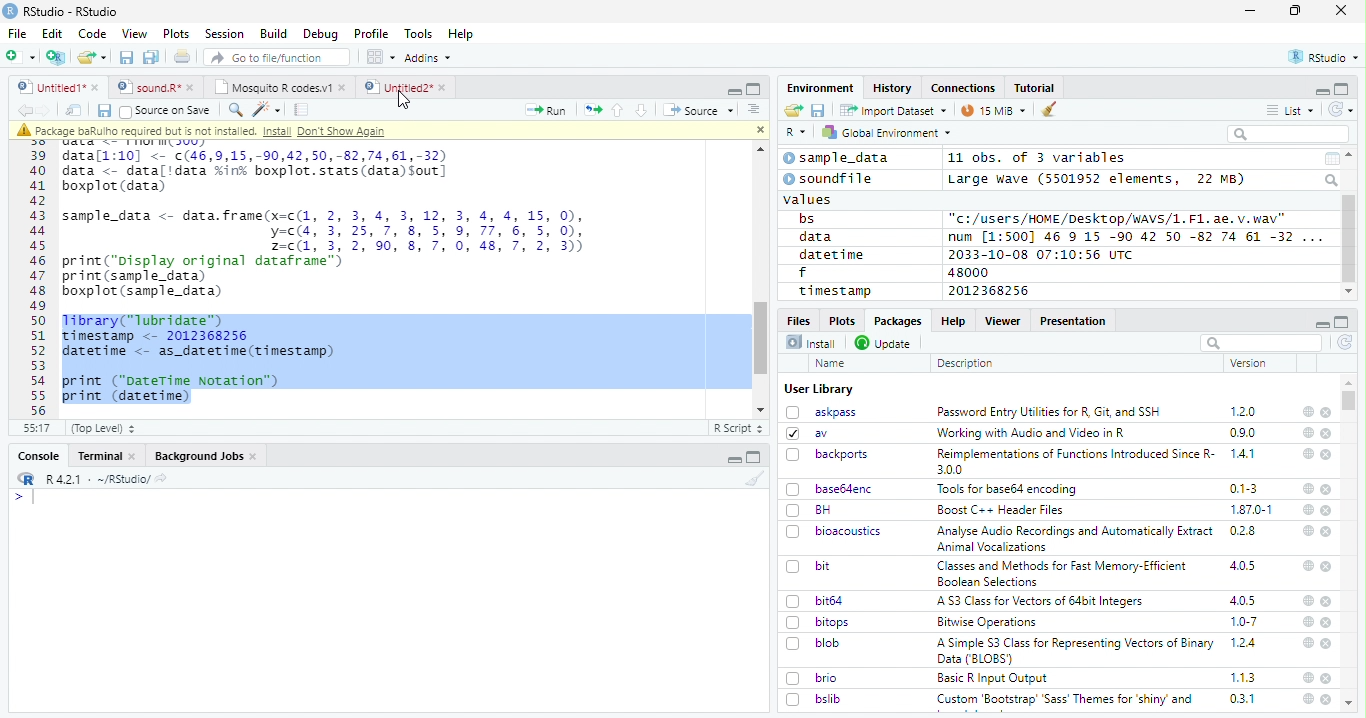  I want to click on typing cursor, so click(24, 497).